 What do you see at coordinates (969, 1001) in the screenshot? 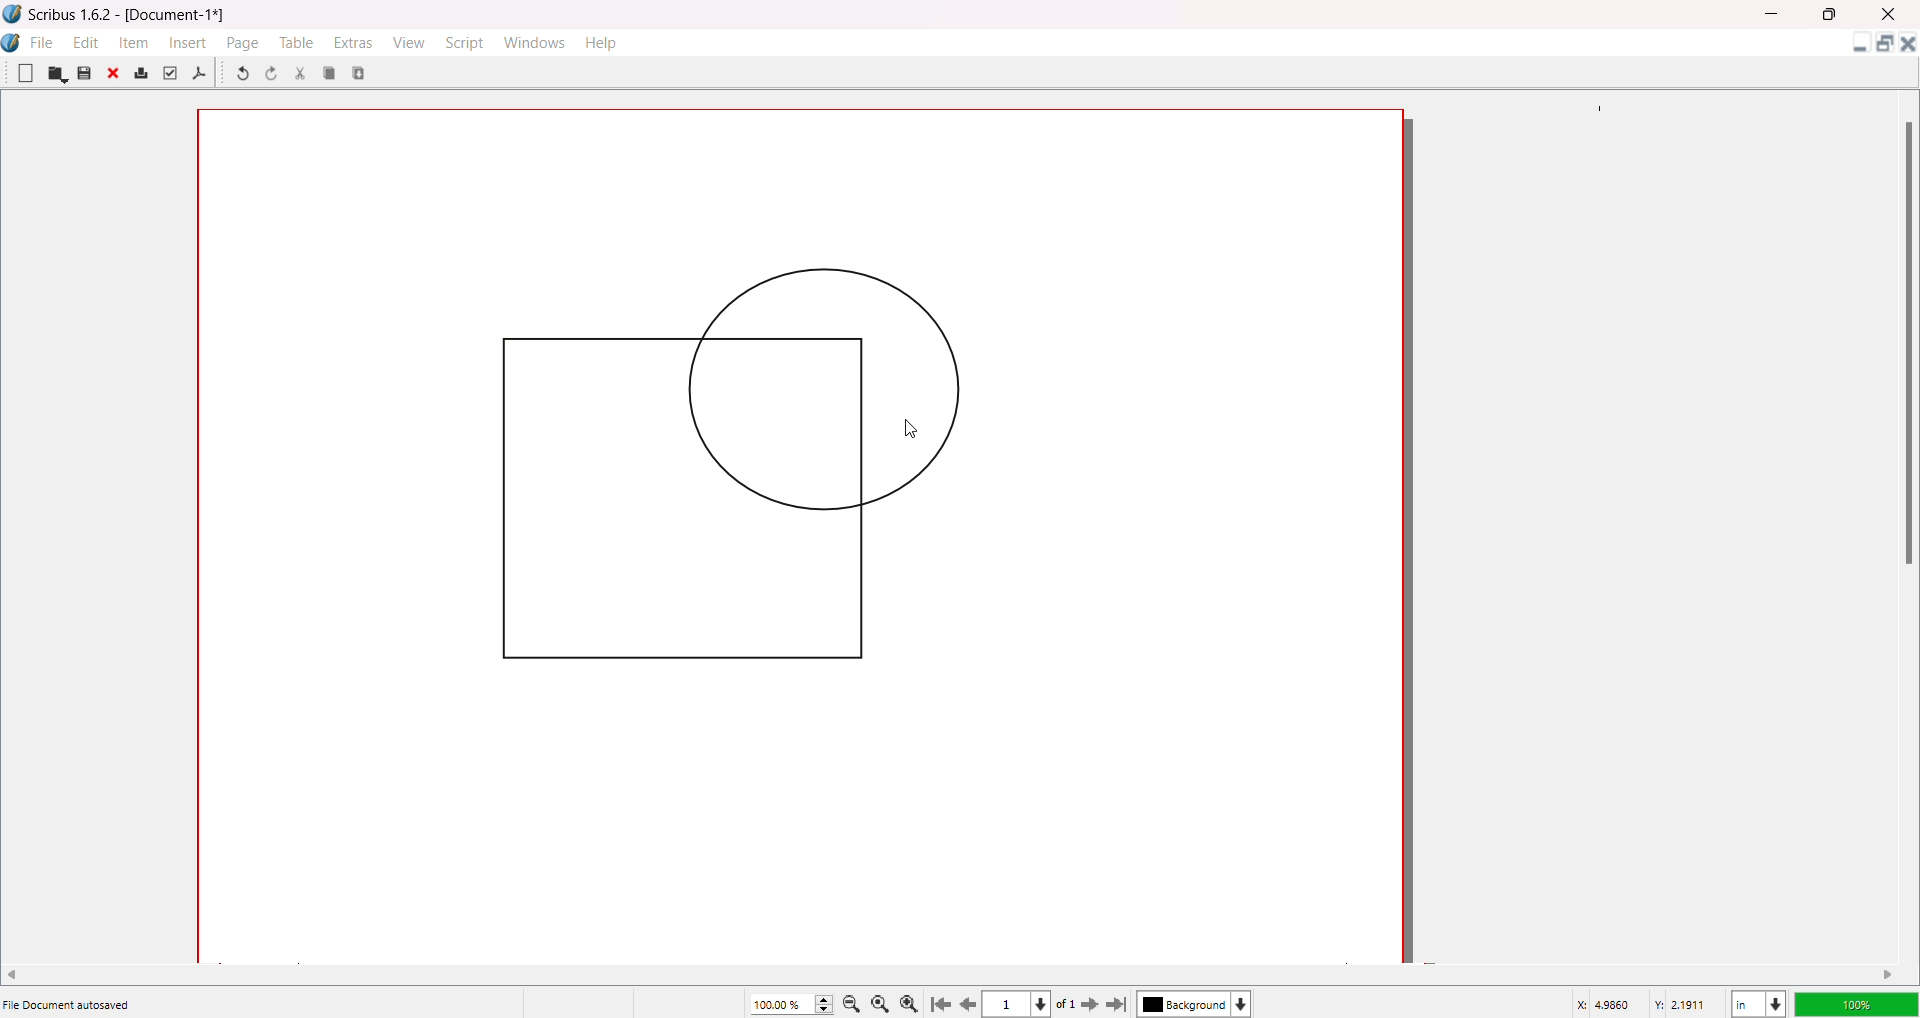
I see `Previous` at bounding box center [969, 1001].